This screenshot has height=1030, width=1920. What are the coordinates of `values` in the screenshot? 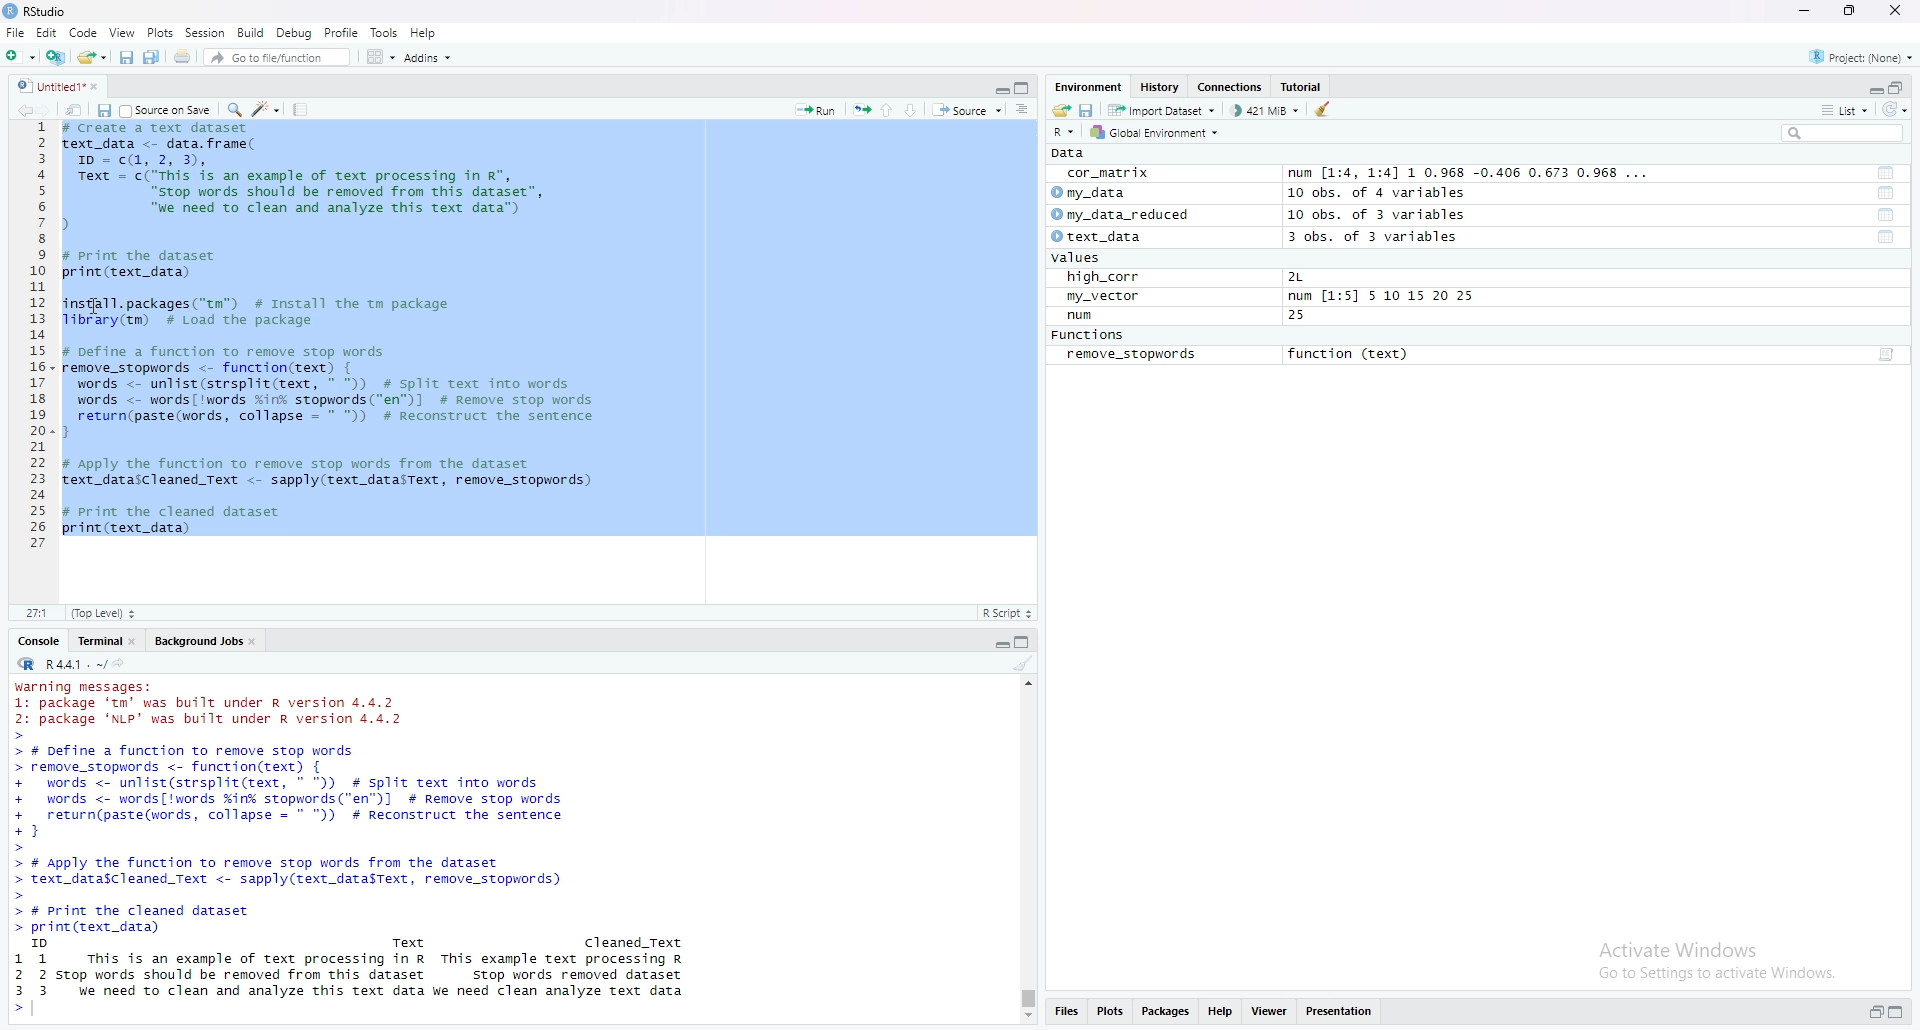 It's located at (1071, 259).